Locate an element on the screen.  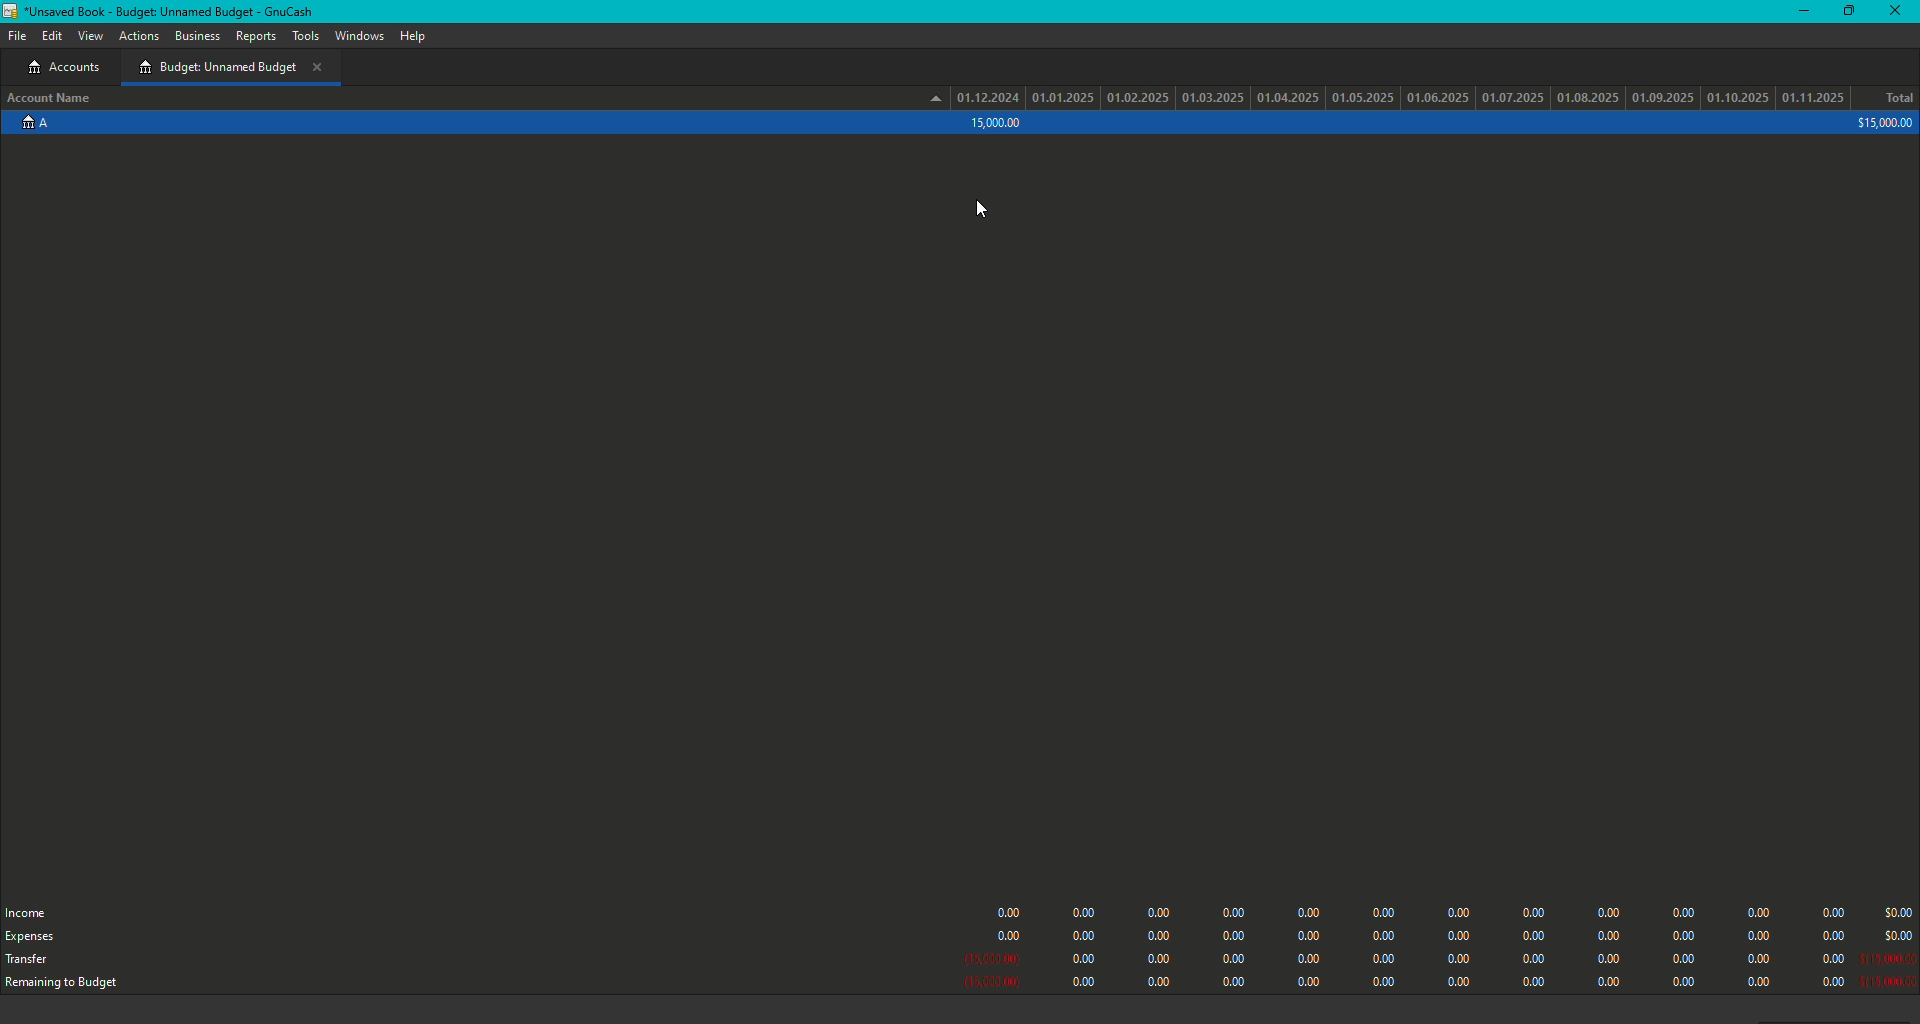
$0 is located at coordinates (1883, 124).